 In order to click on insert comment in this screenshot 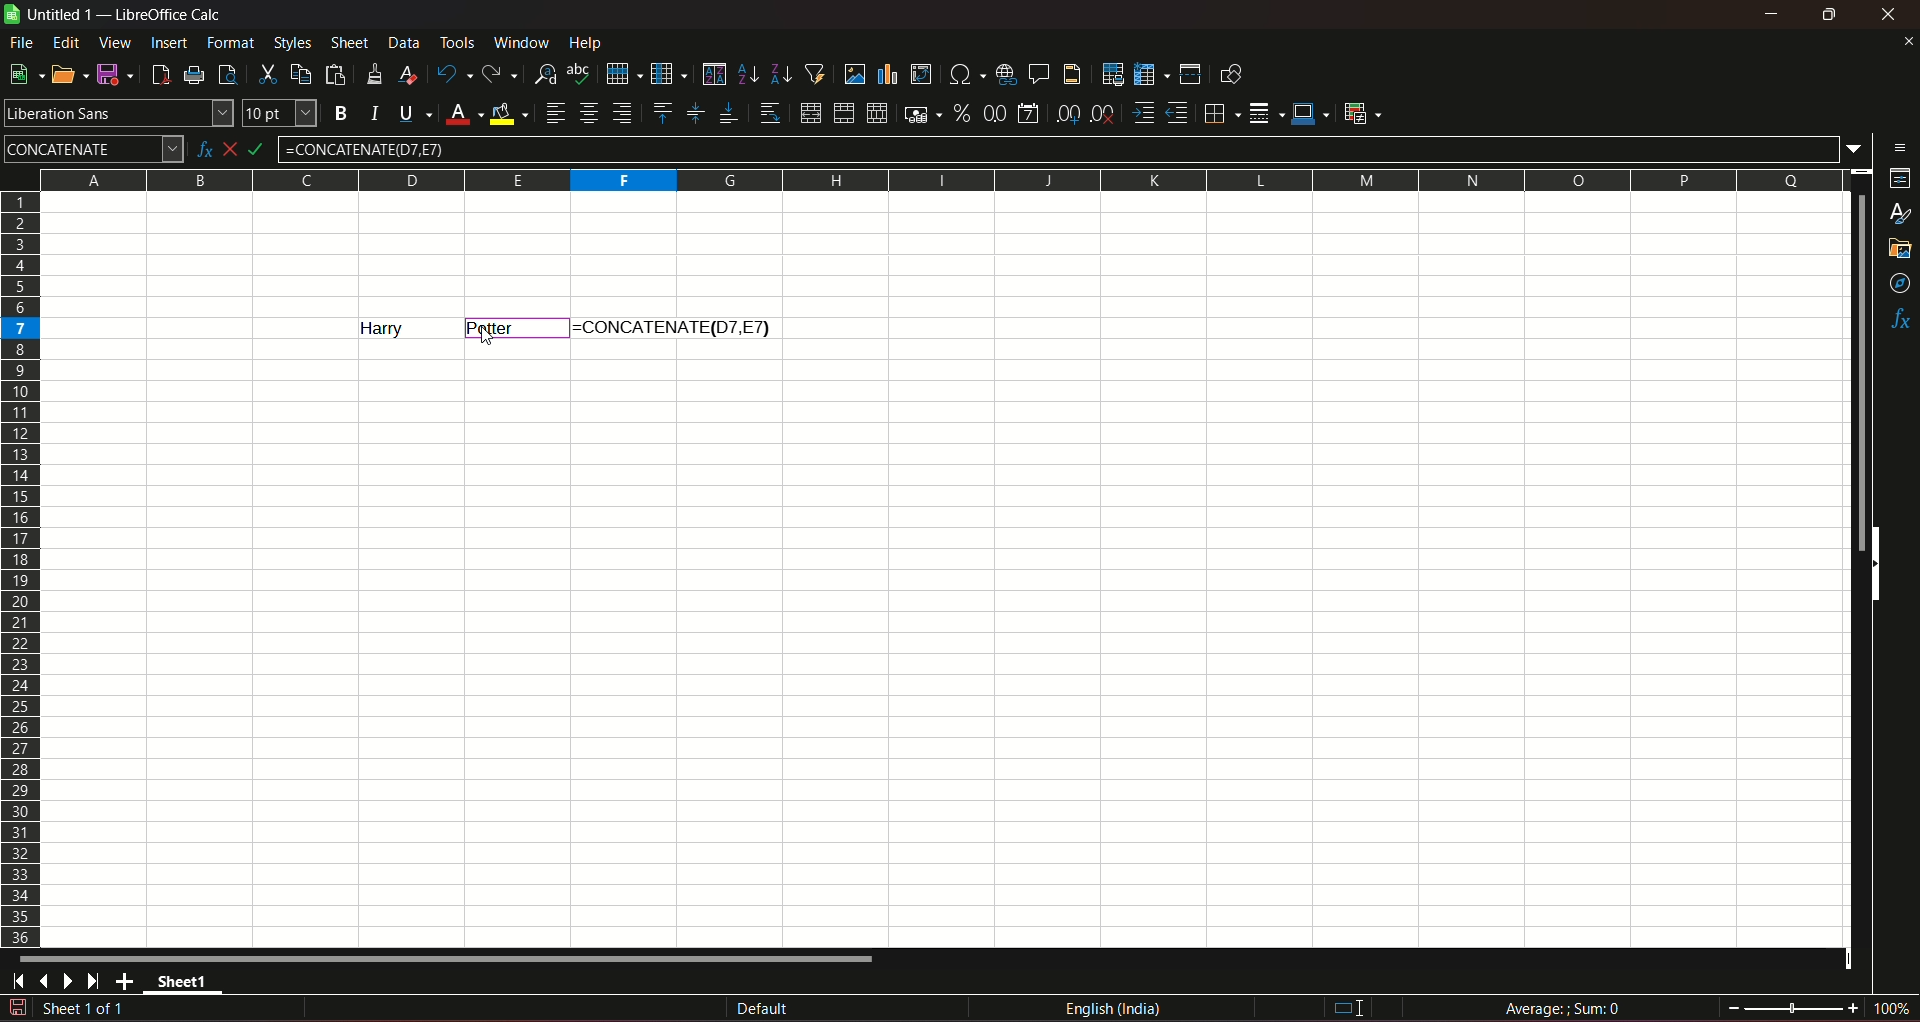, I will do `click(1037, 72)`.